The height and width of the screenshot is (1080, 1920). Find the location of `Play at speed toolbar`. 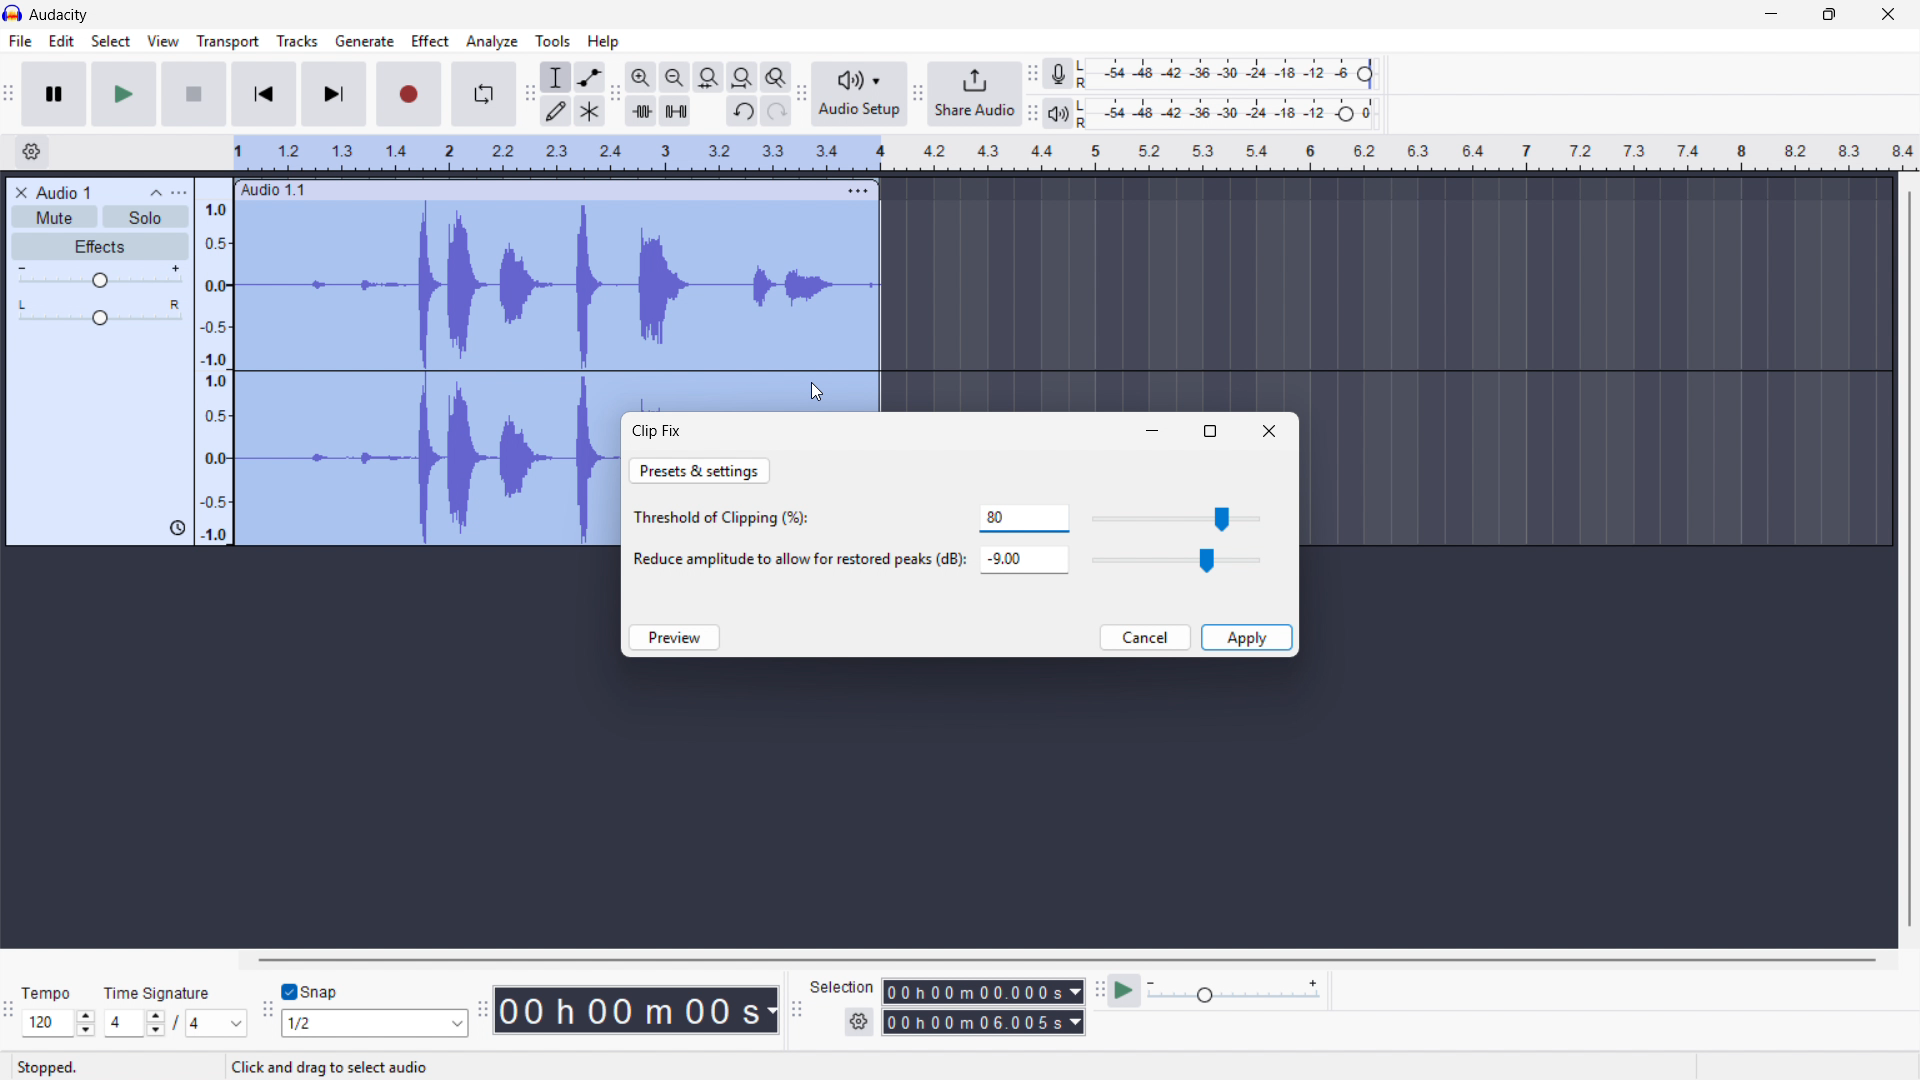

Play at speed toolbar is located at coordinates (1096, 992).